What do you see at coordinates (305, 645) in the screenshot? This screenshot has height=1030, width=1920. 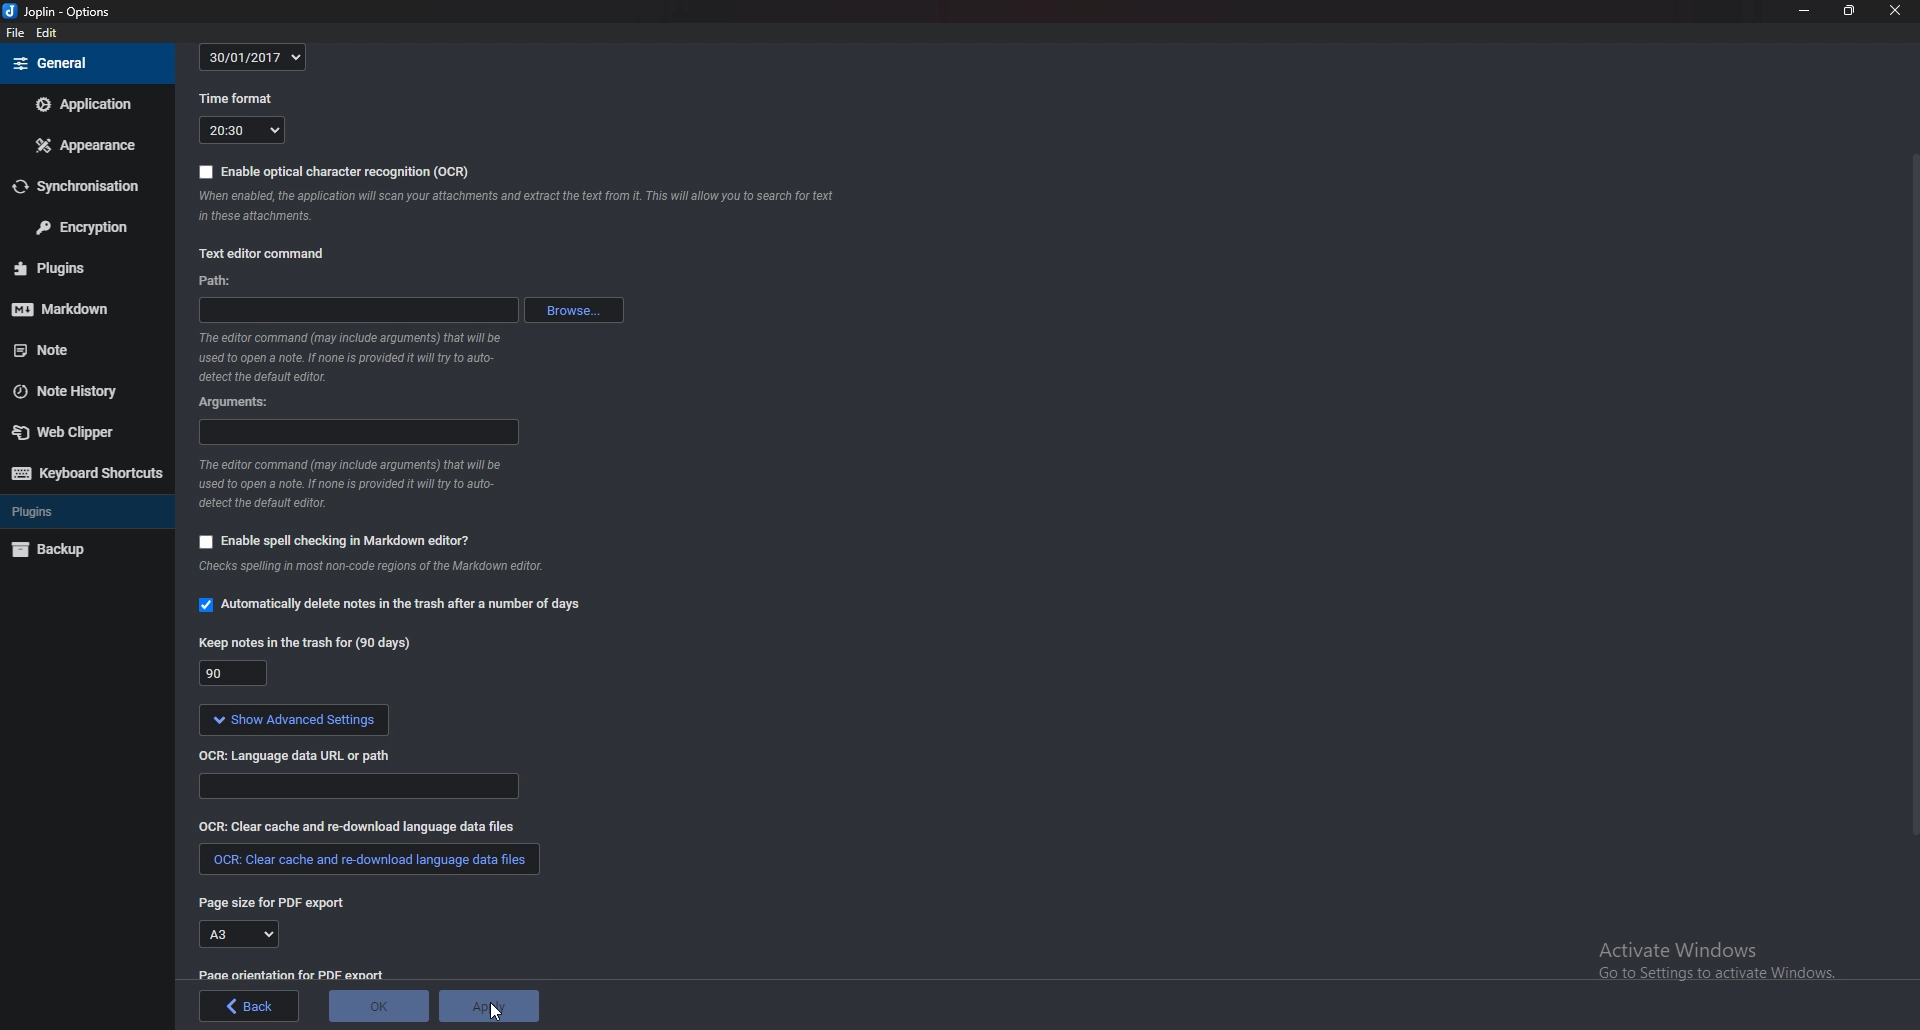 I see `Keep notes in the trash for` at bounding box center [305, 645].